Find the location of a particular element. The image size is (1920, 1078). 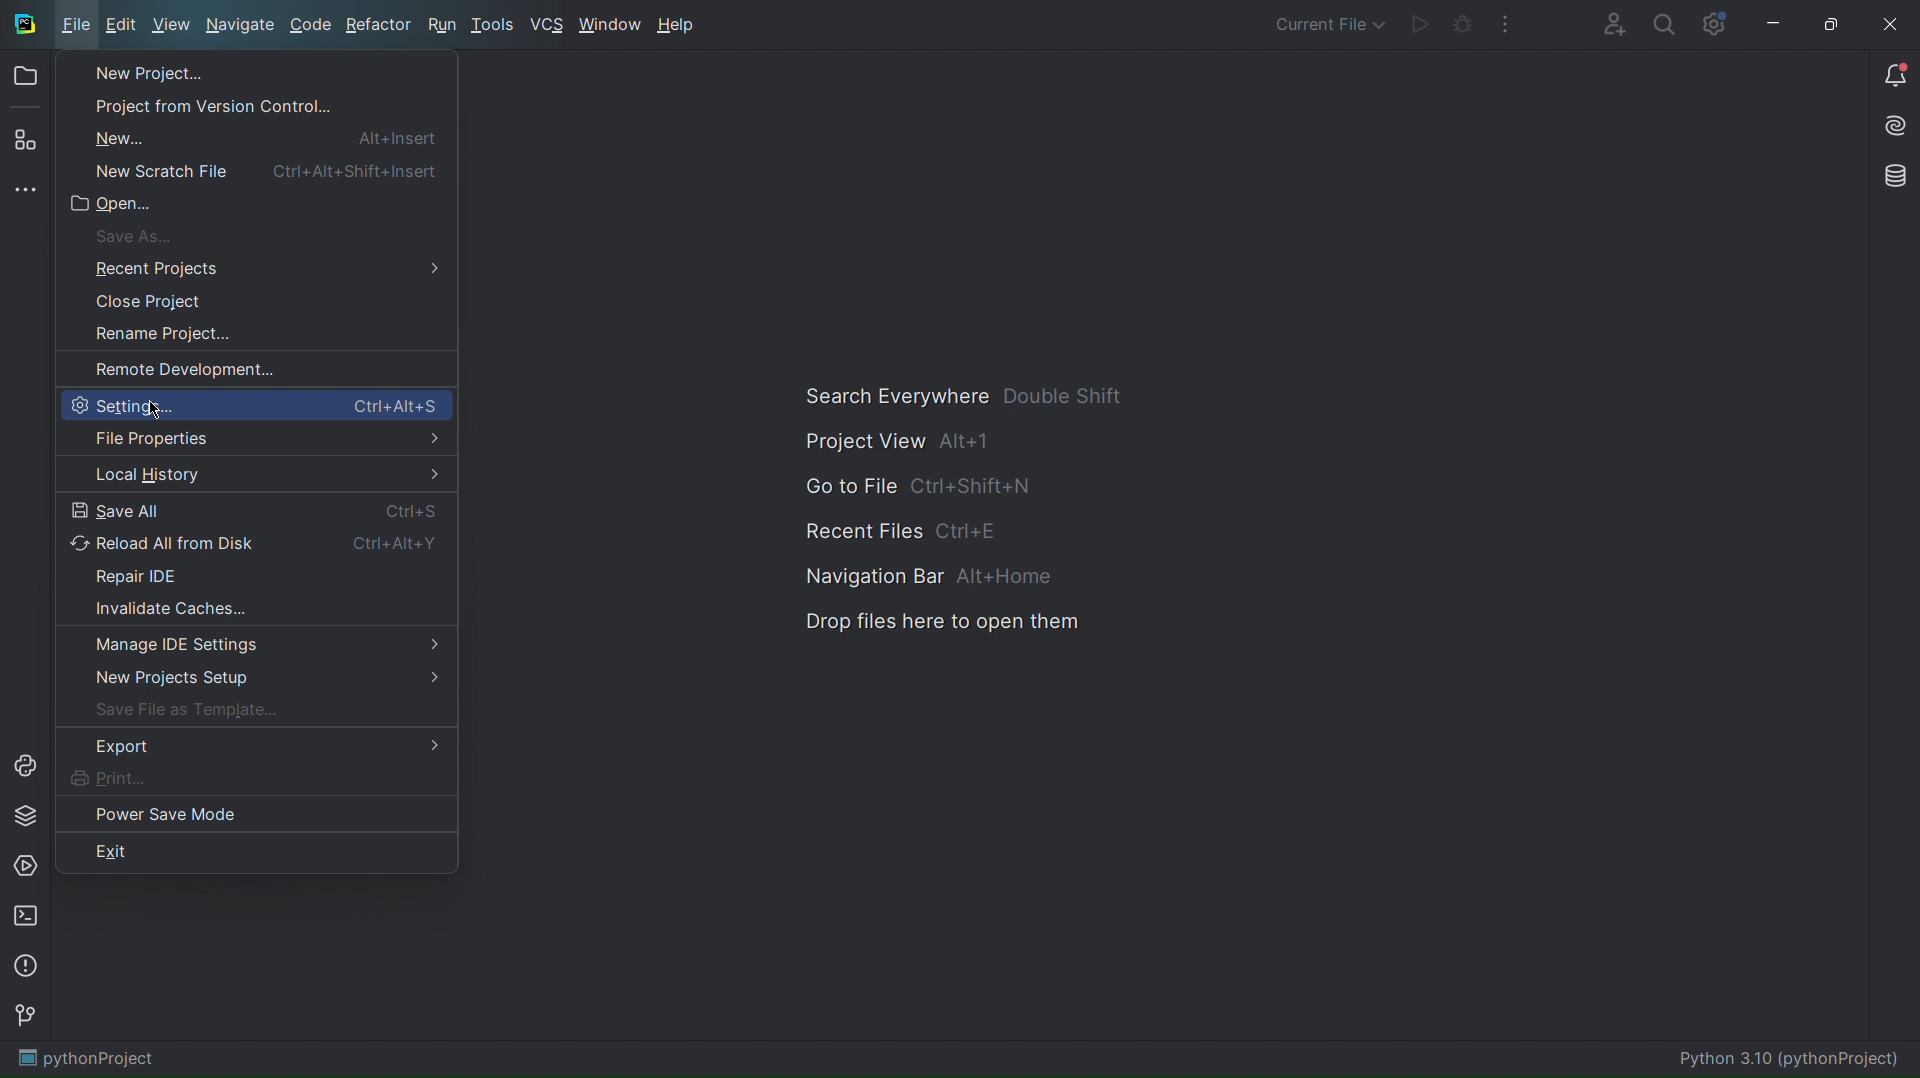

Python Console is located at coordinates (29, 762).